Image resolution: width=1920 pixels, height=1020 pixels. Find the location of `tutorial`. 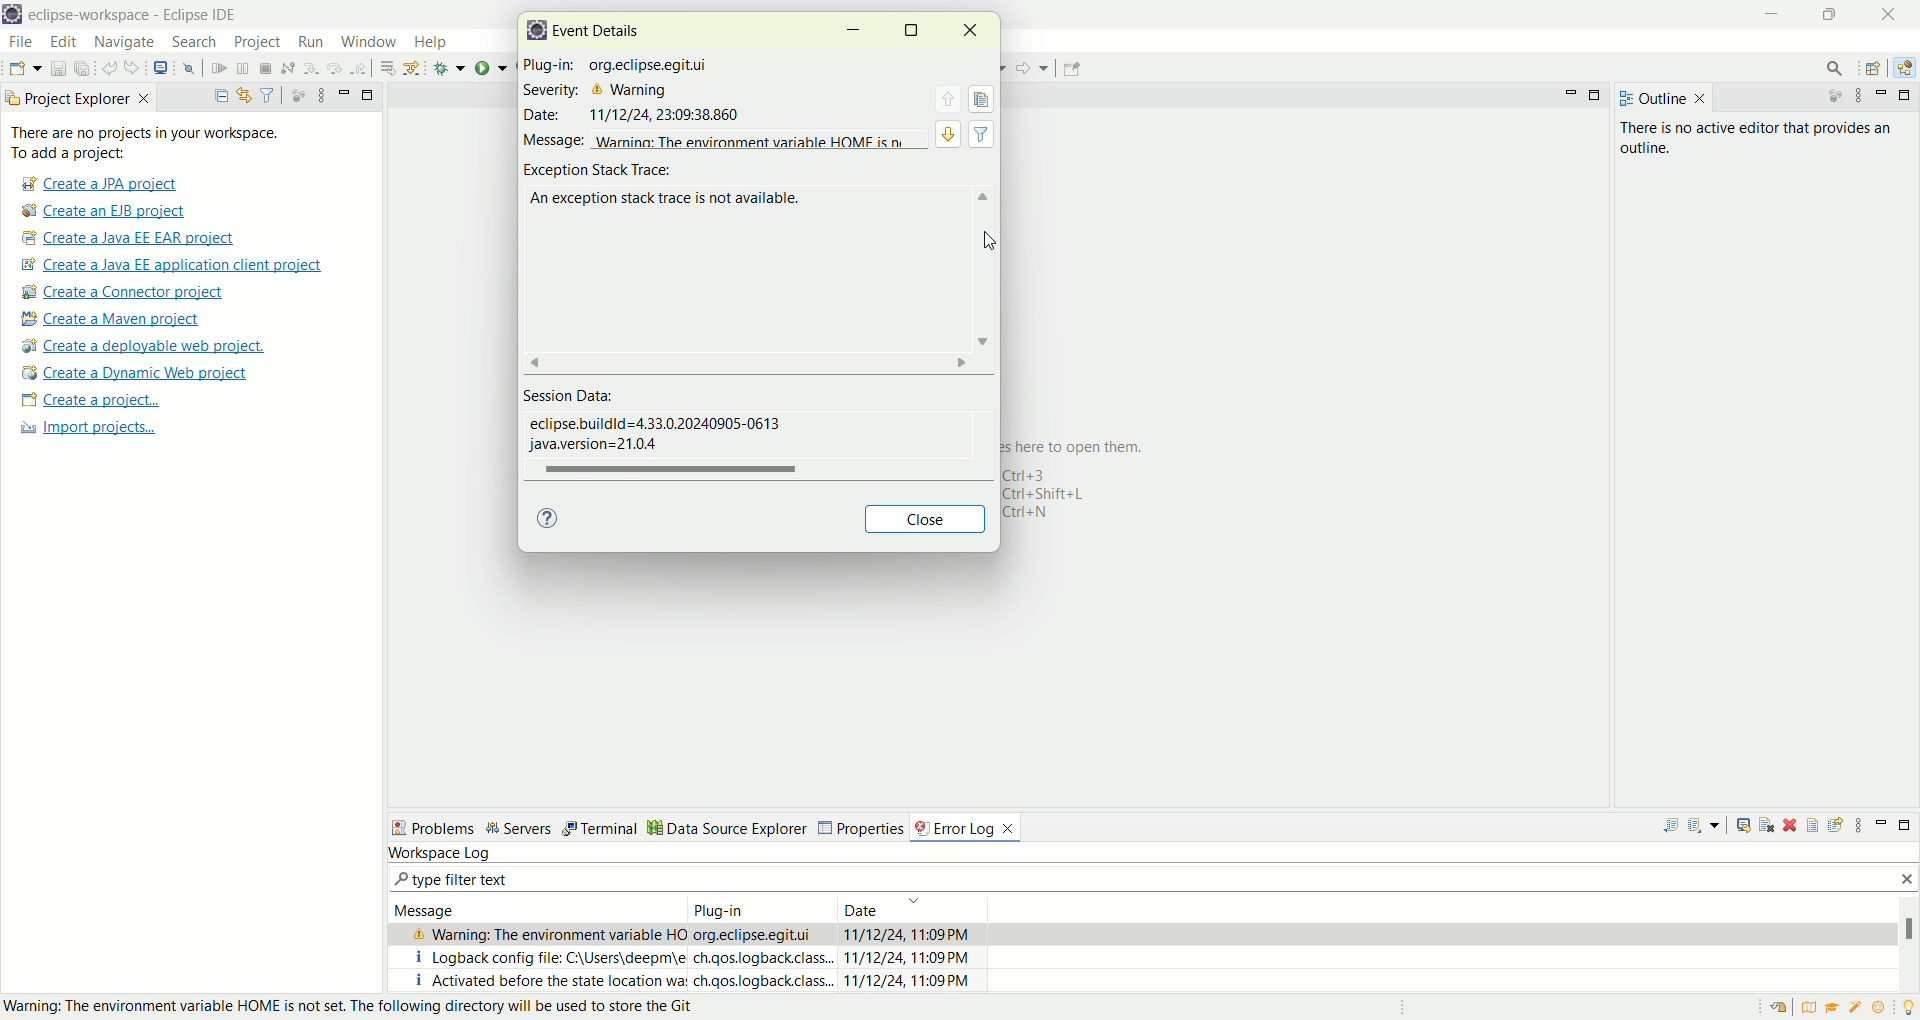

tutorial is located at coordinates (1831, 1011).